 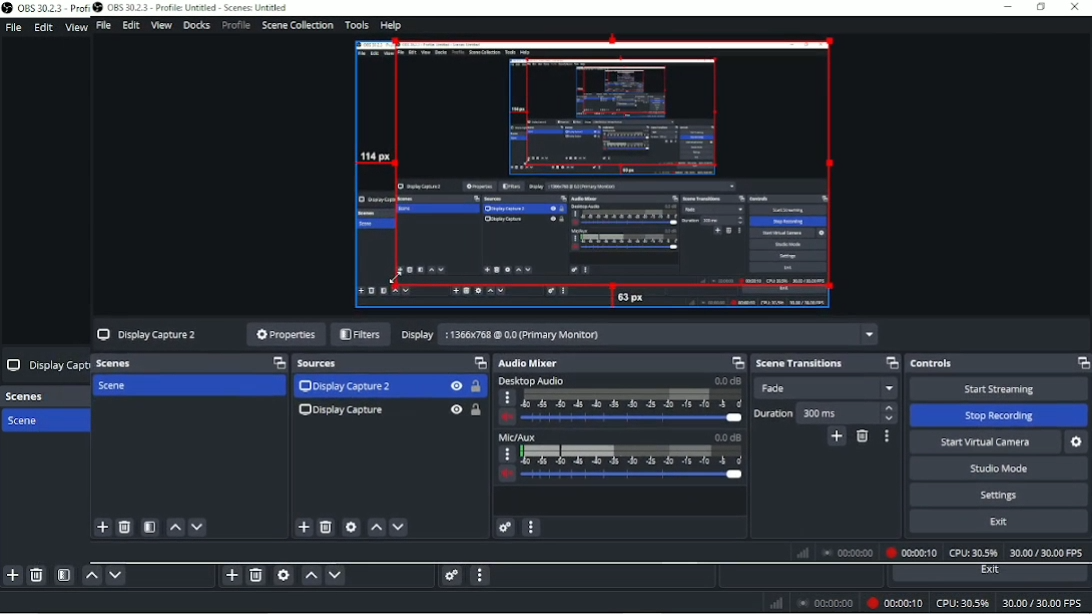 What do you see at coordinates (339, 410) in the screenshot?
I see `Display Capture` at bounding box center [339, 410].